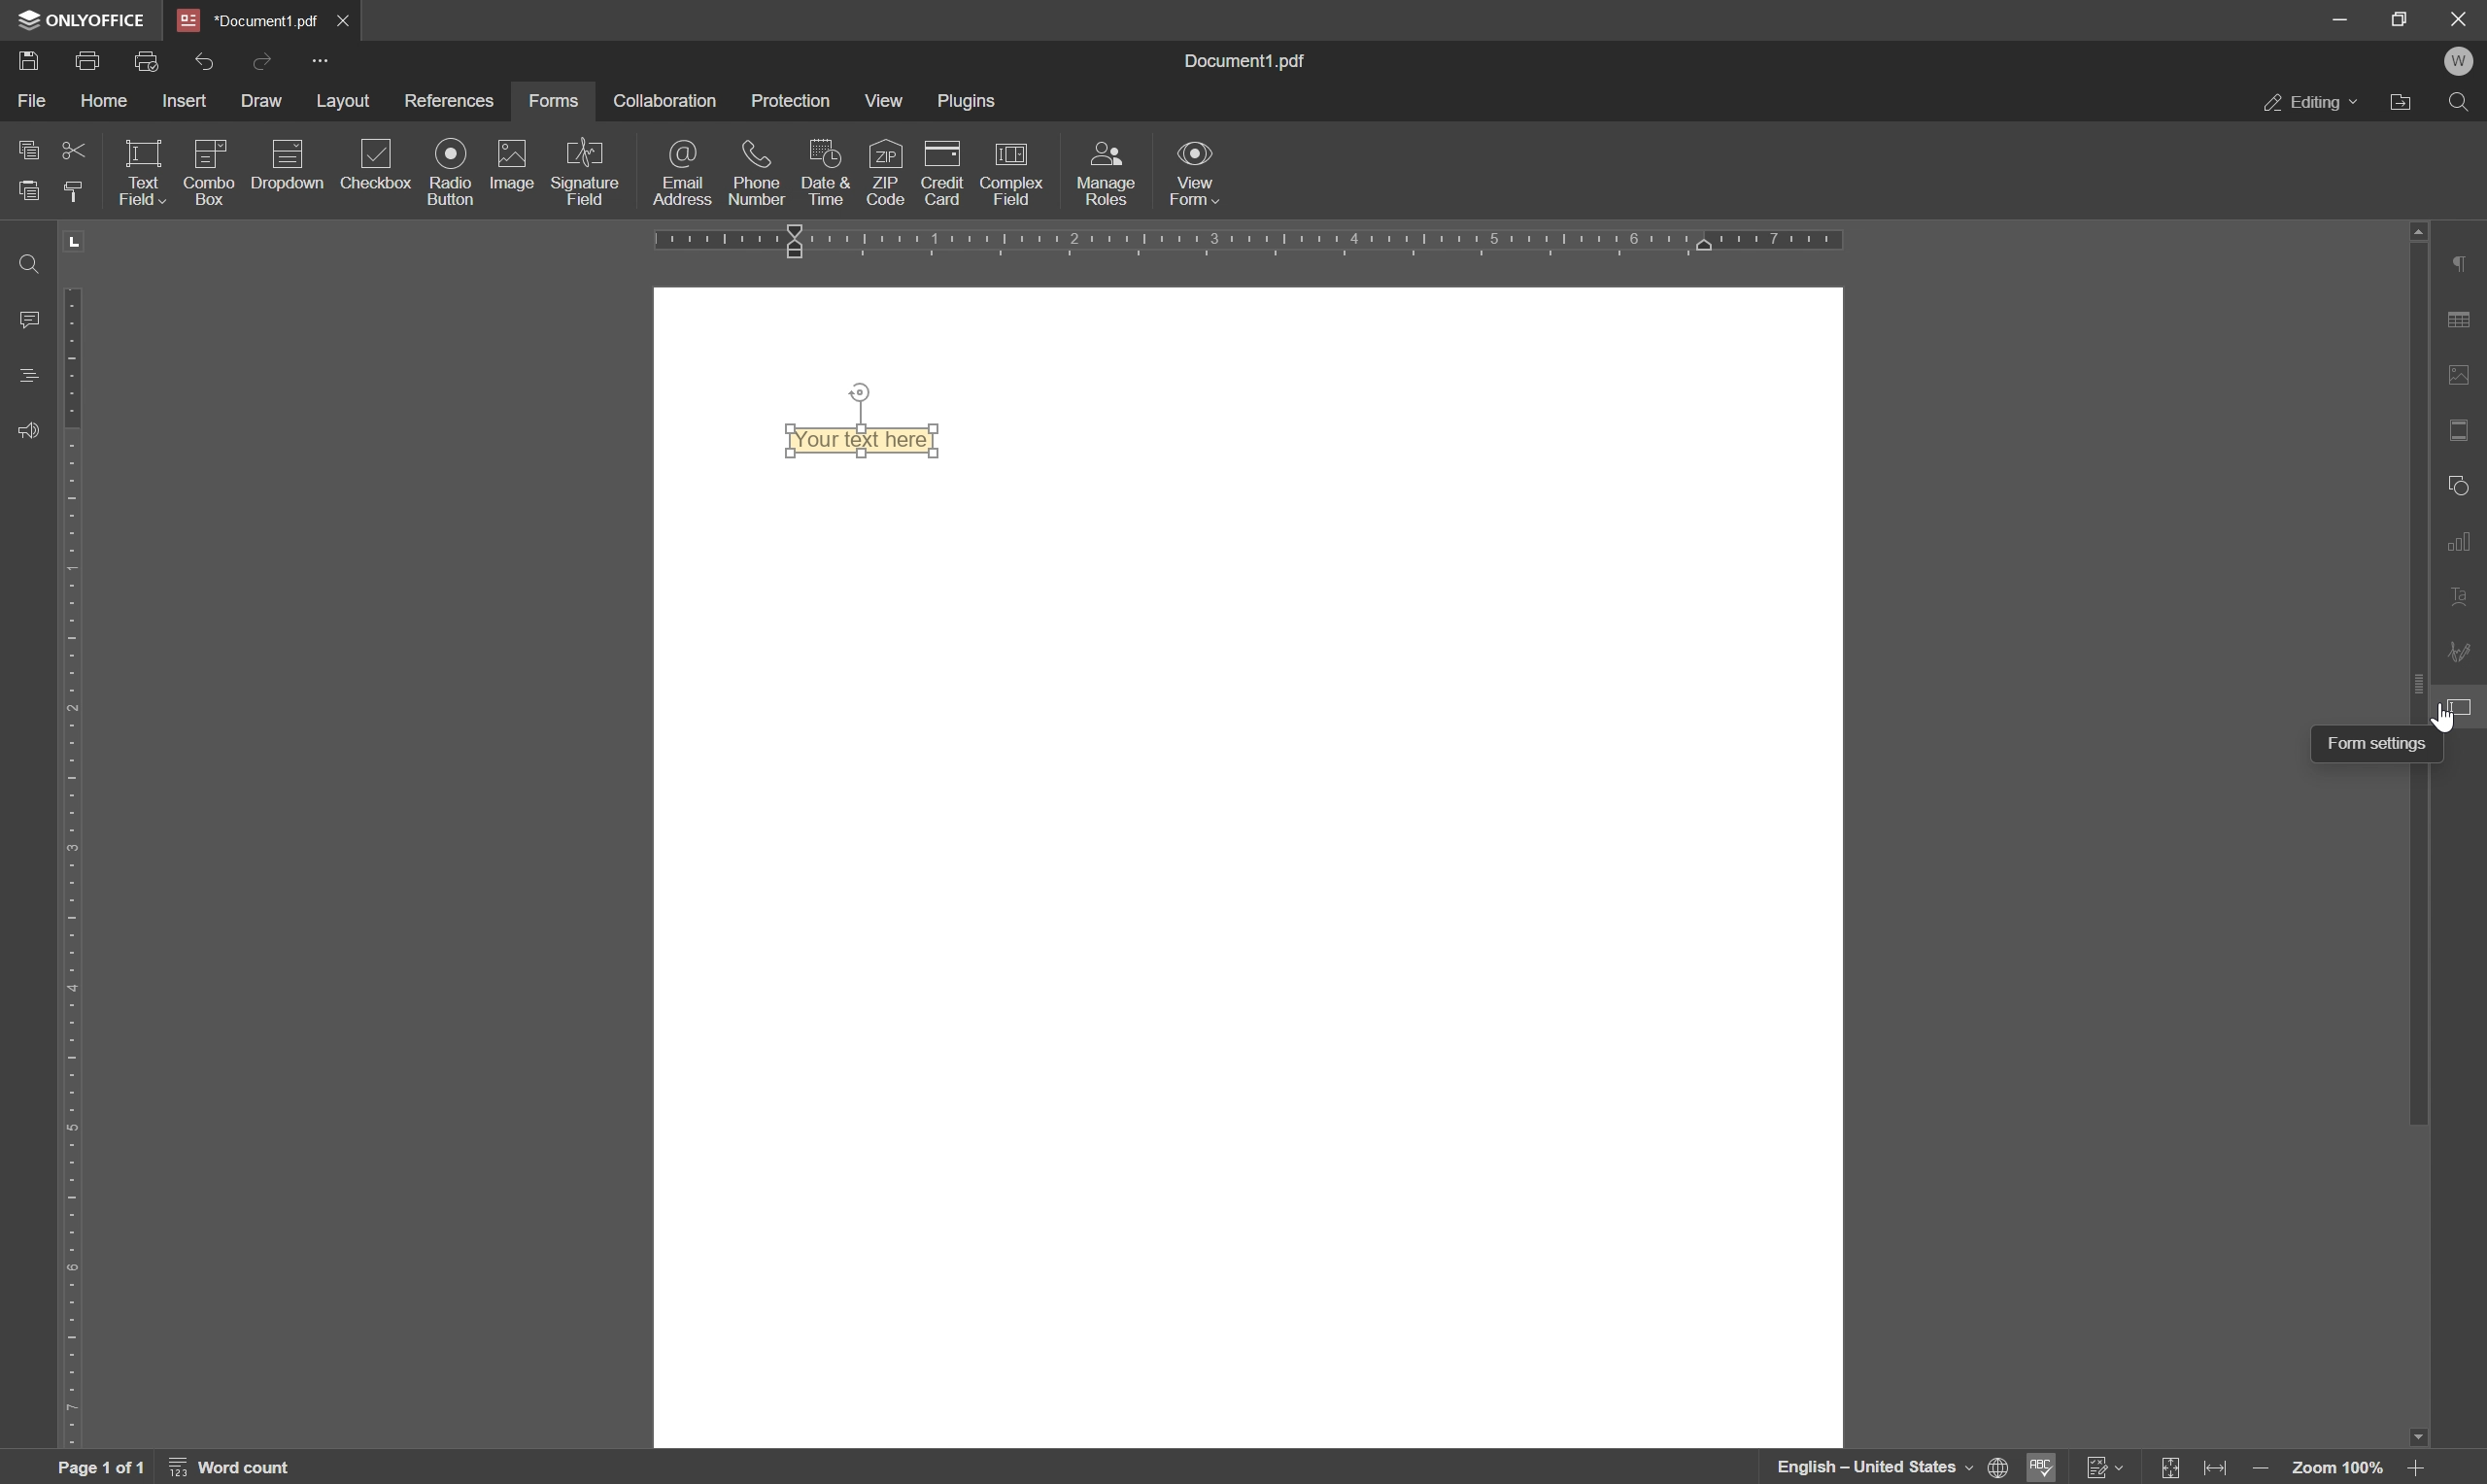  Describe the element at coordinates (2380, 744) in the screenshot. I see `form settings` at that location.